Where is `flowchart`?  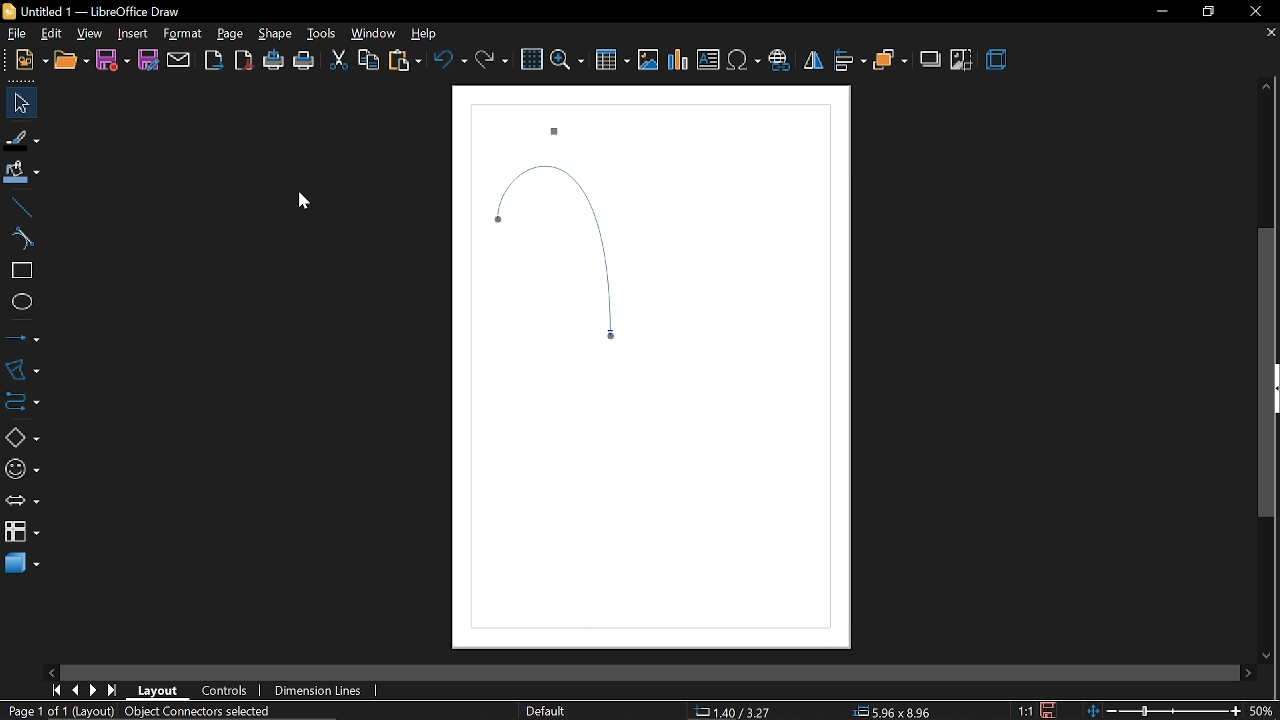
flowchart is located at coordinates (22, 533).